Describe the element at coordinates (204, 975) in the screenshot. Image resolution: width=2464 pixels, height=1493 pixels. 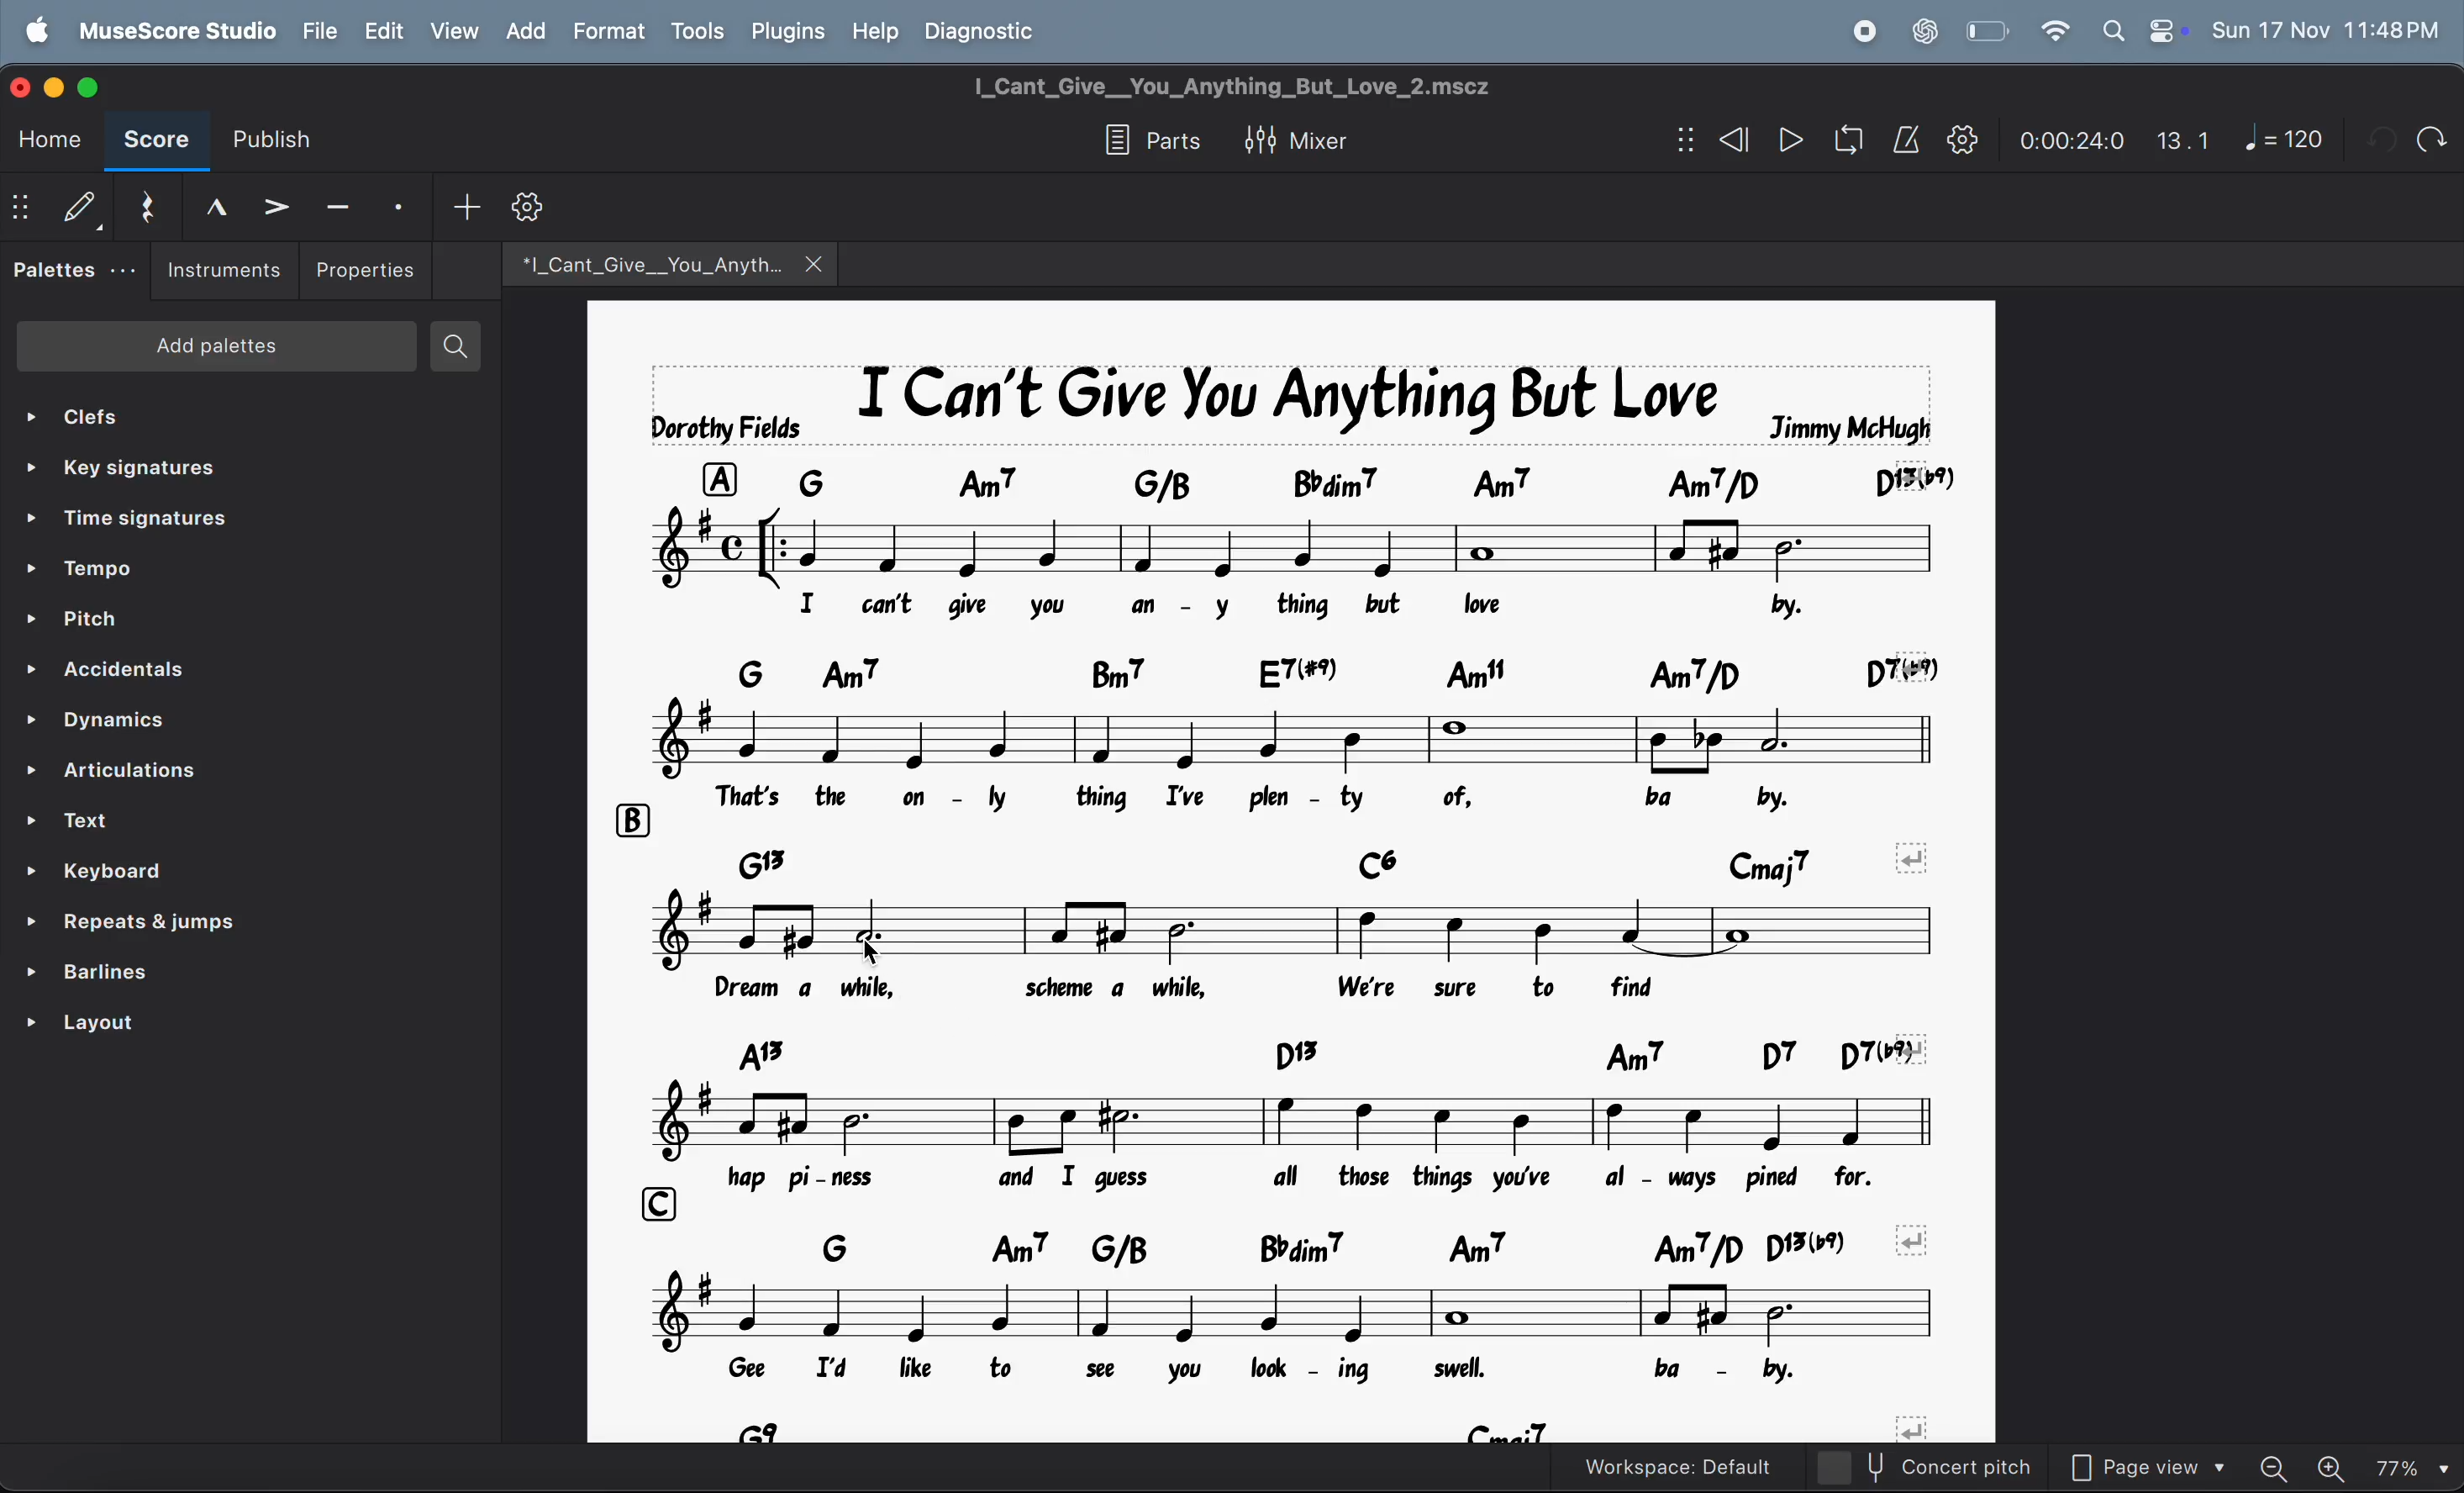
I see `barlines` at that location.